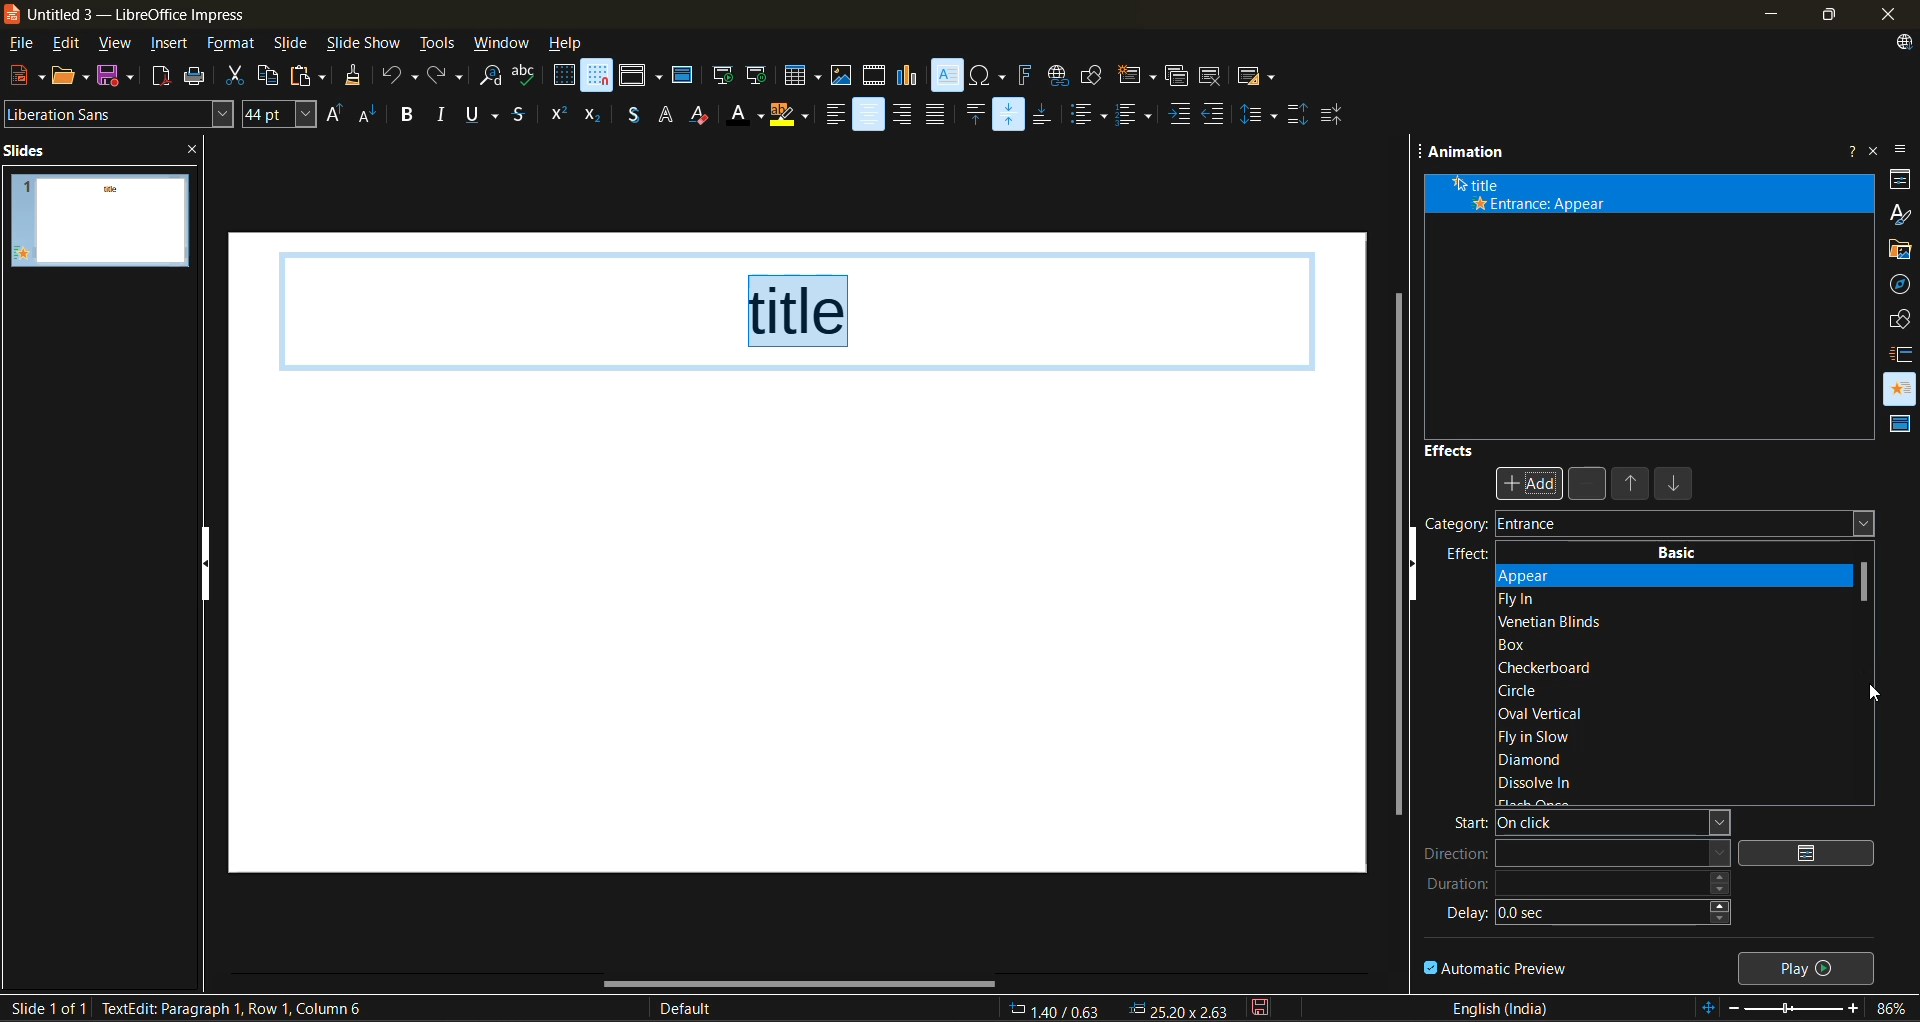 The height and width of the screenshot is (1022, 1920). Describe the element at coordinates (1213, 77) in the screenshot. I see `delete slide` at that location.